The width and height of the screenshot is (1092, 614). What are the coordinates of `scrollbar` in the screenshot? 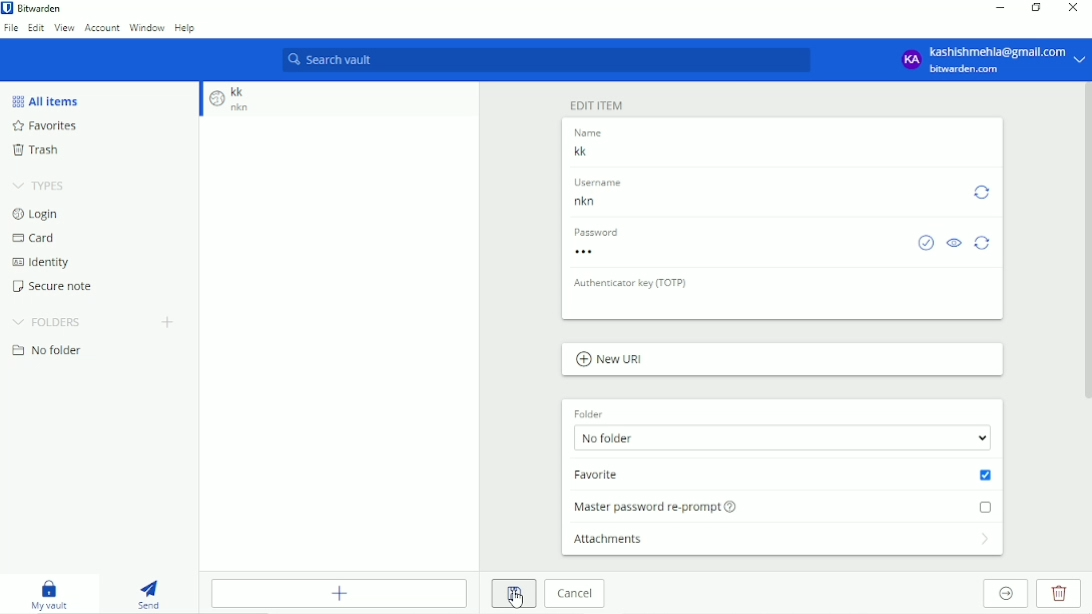 It's located at (1086, 244).